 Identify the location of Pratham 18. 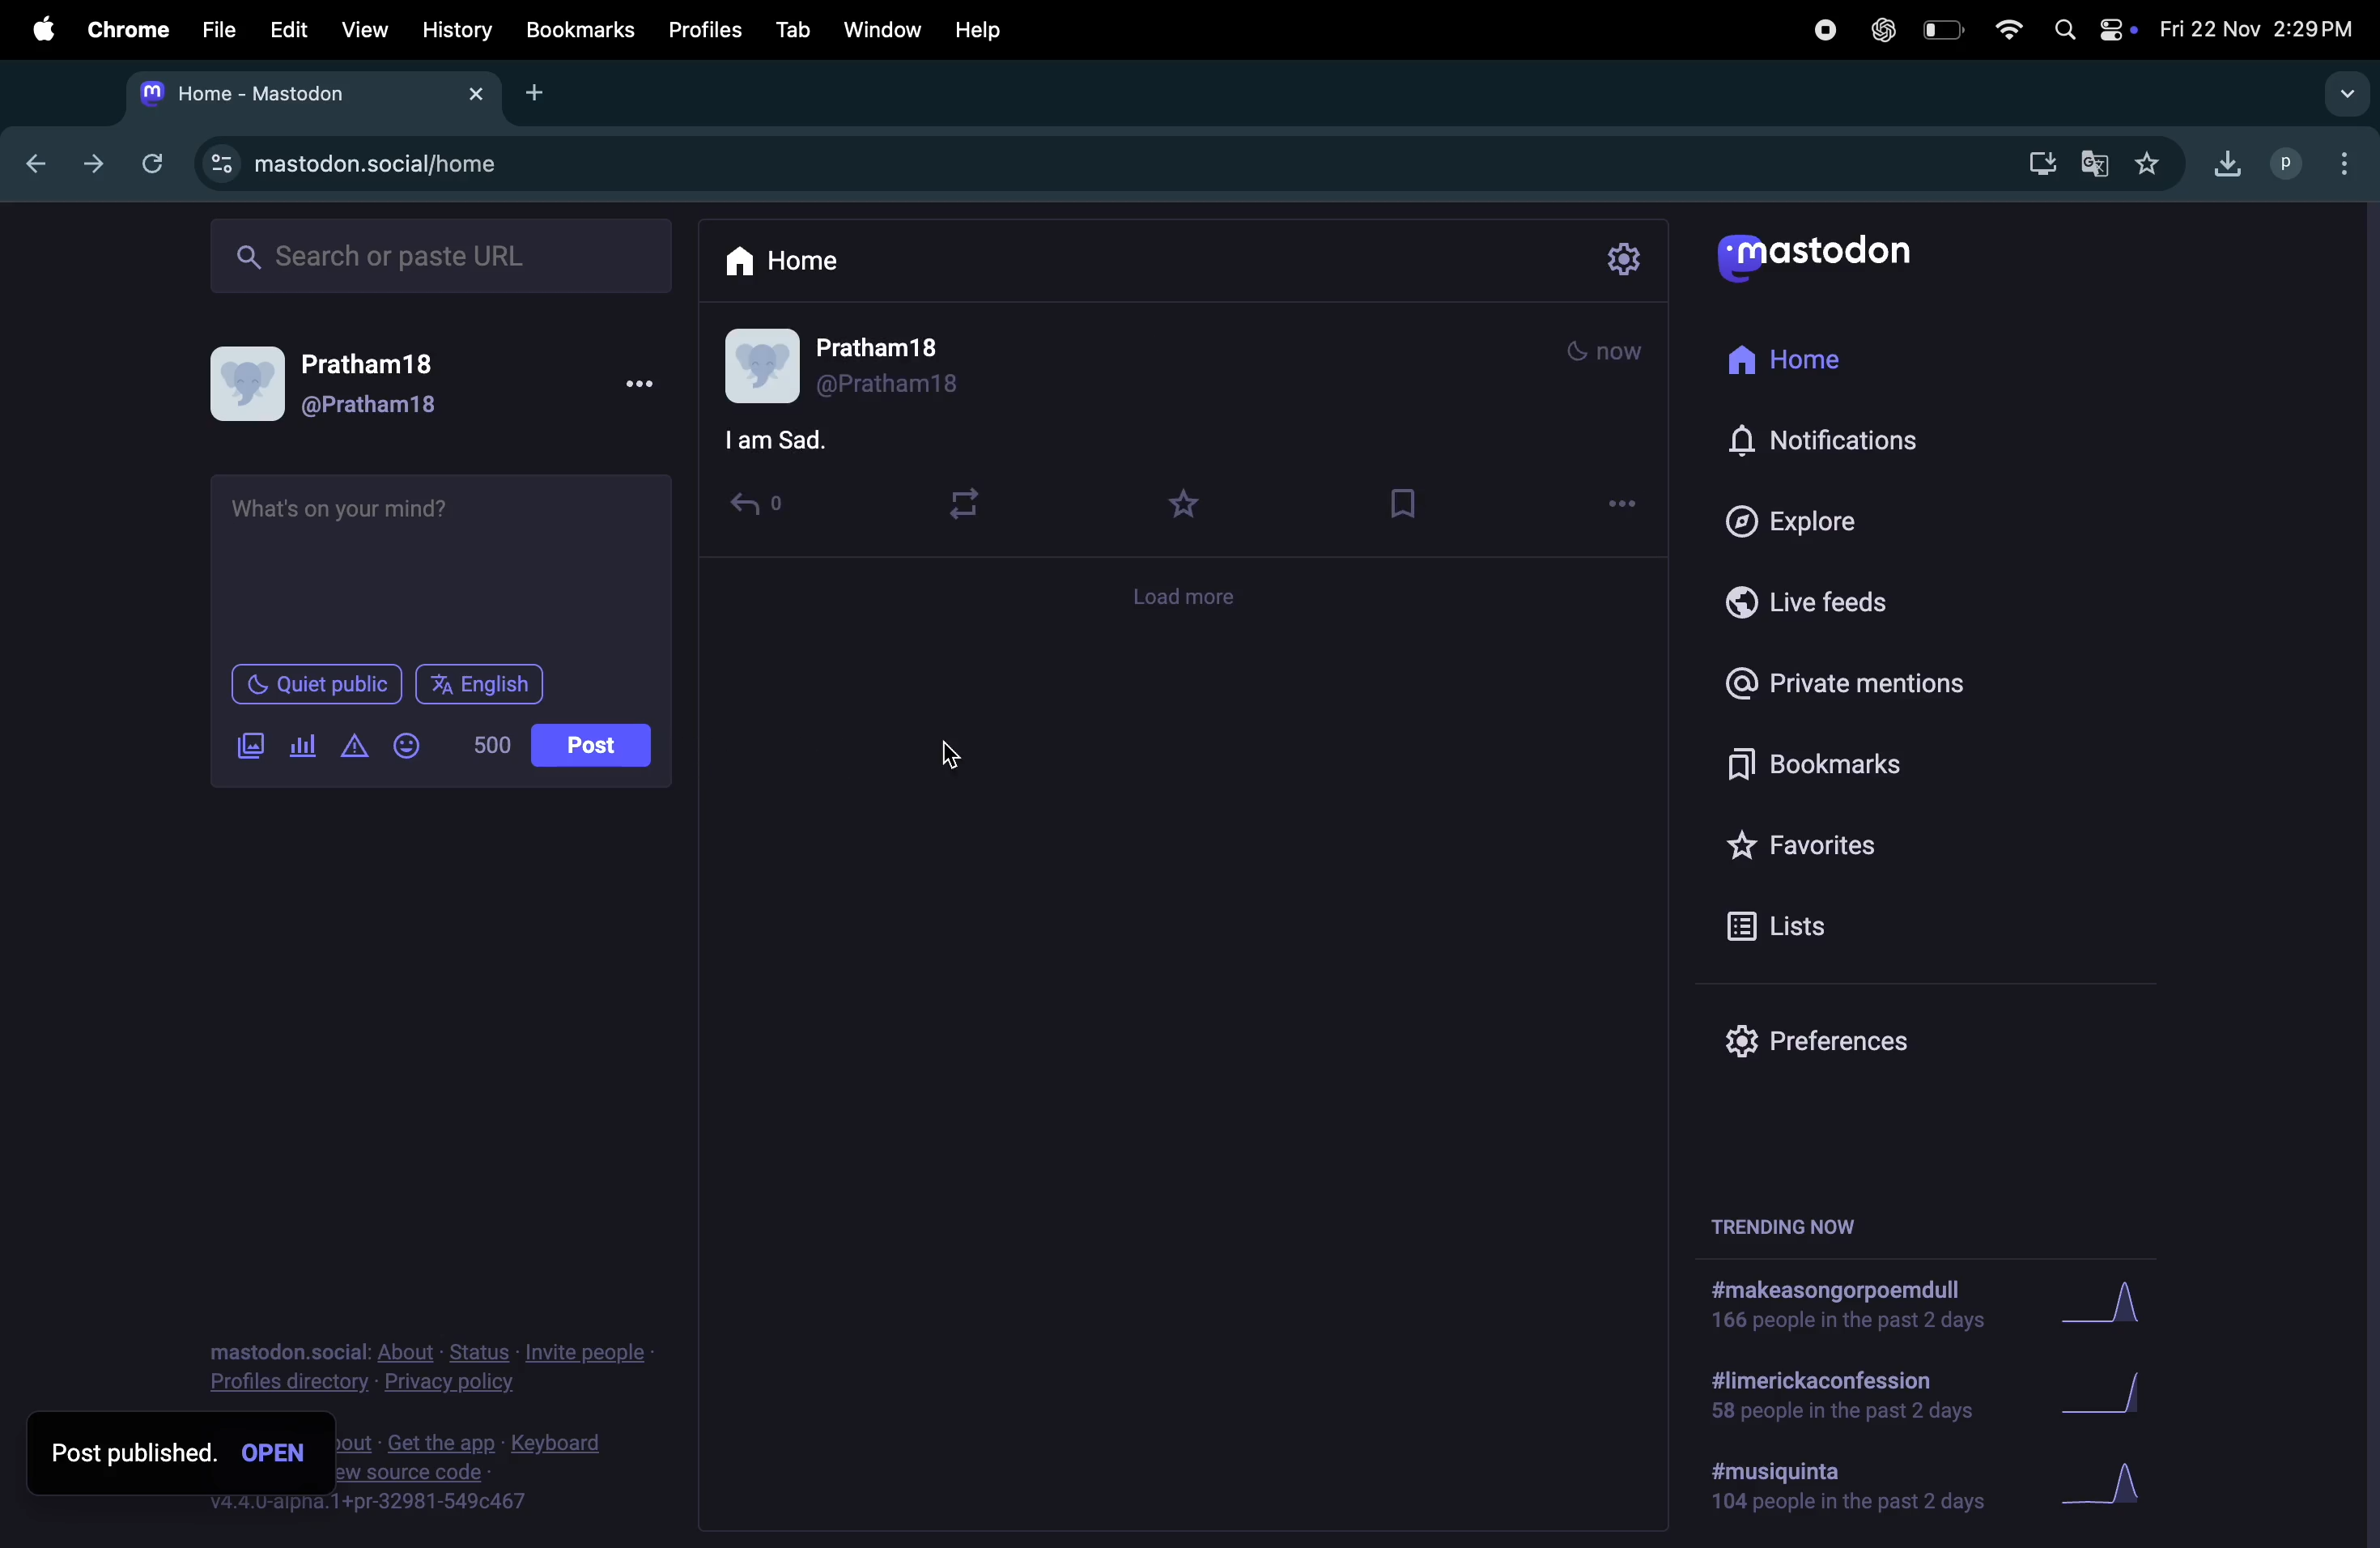
(379, 363).